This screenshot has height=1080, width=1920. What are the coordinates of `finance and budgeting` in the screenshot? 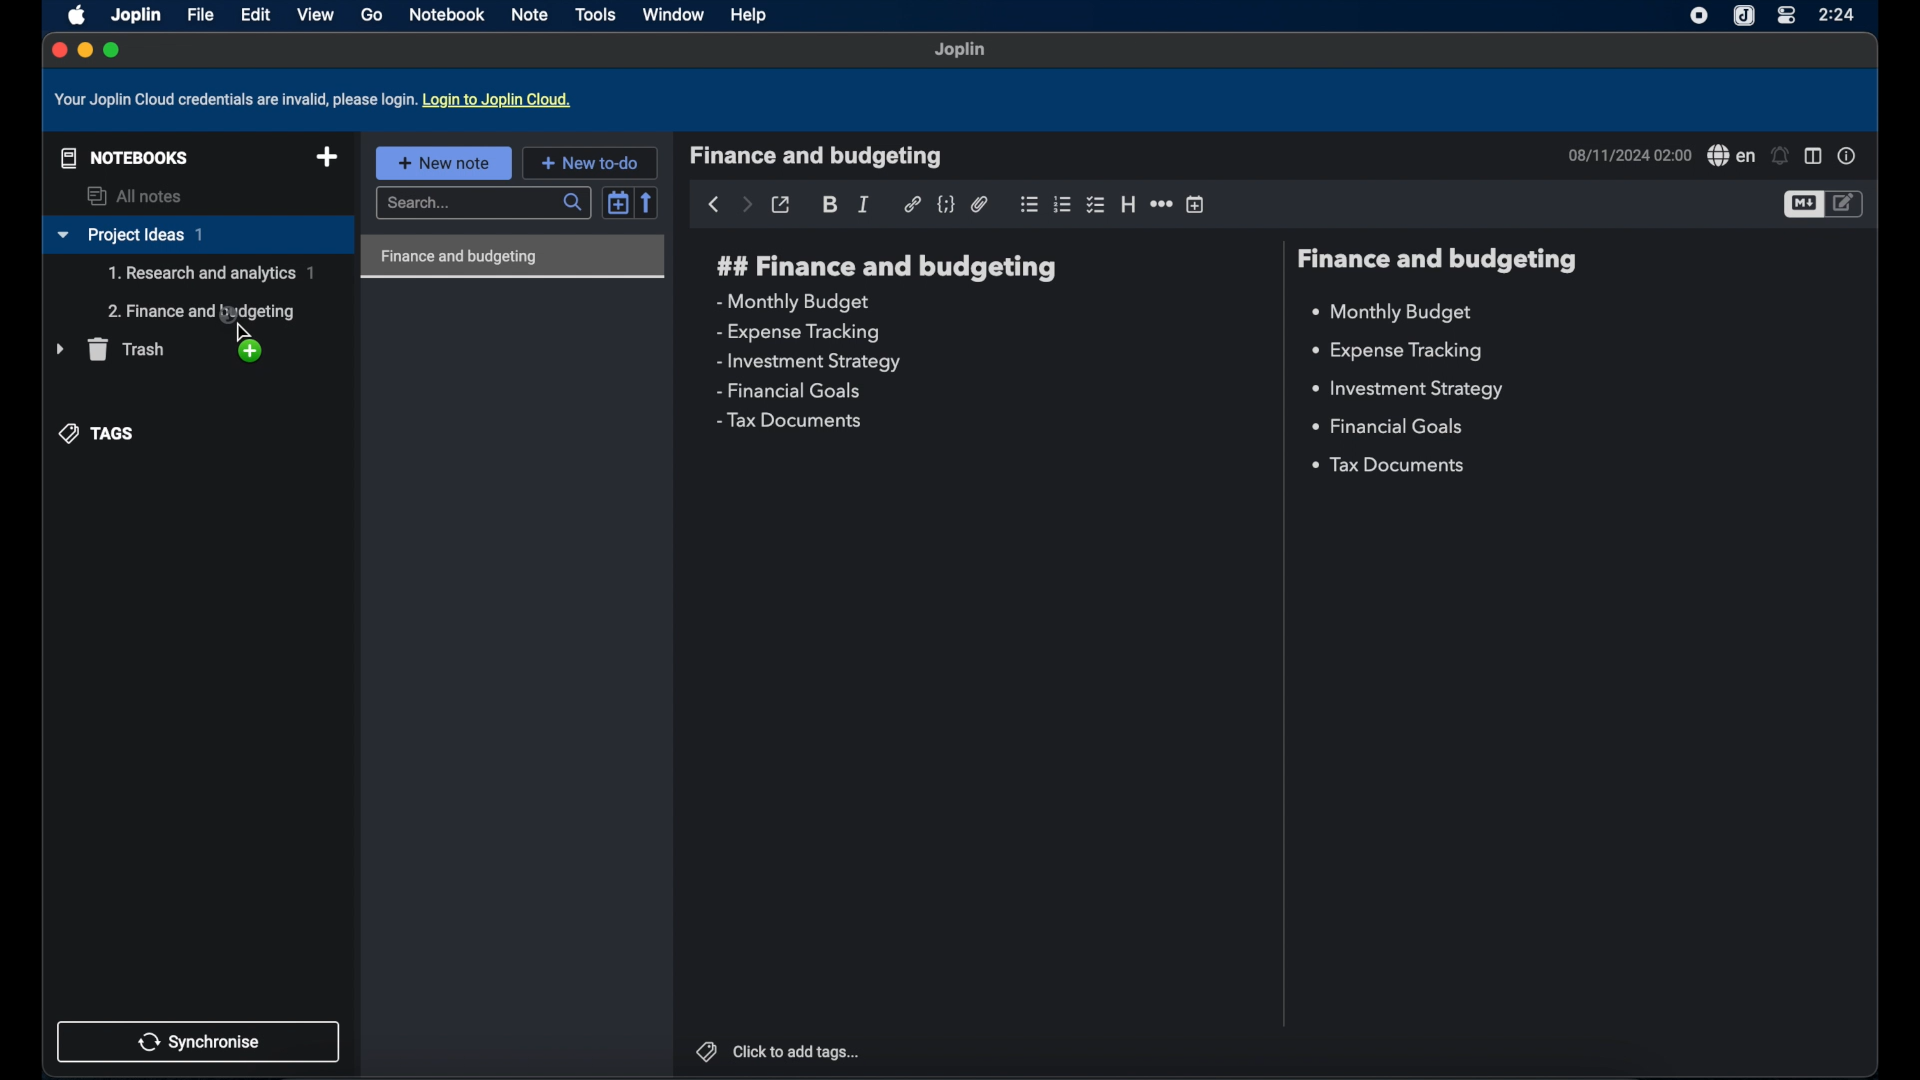 It's located at (1440, 260).